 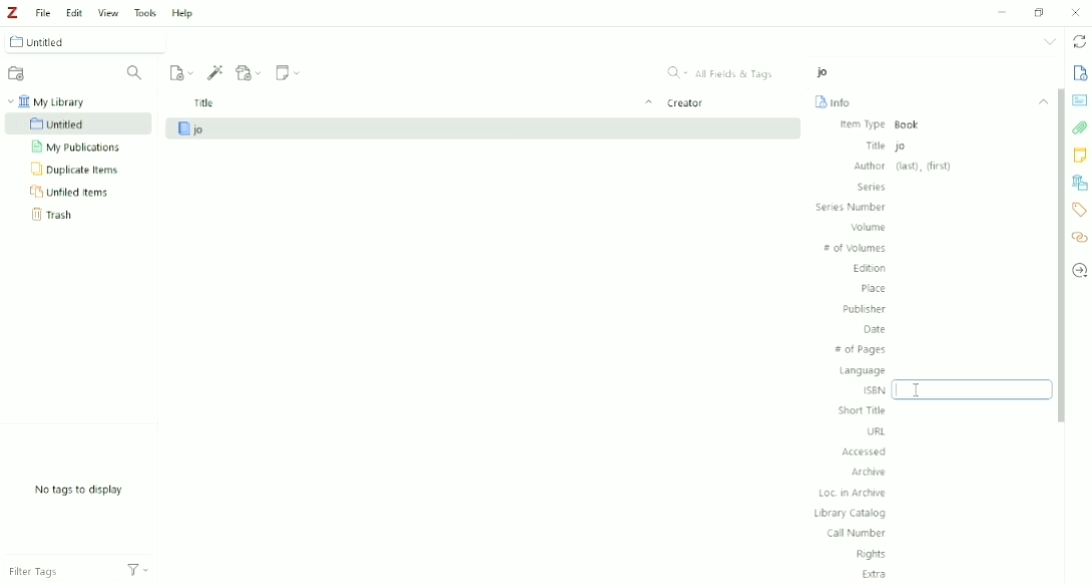 I want to click on Accessed, so click(x=864, y=452).